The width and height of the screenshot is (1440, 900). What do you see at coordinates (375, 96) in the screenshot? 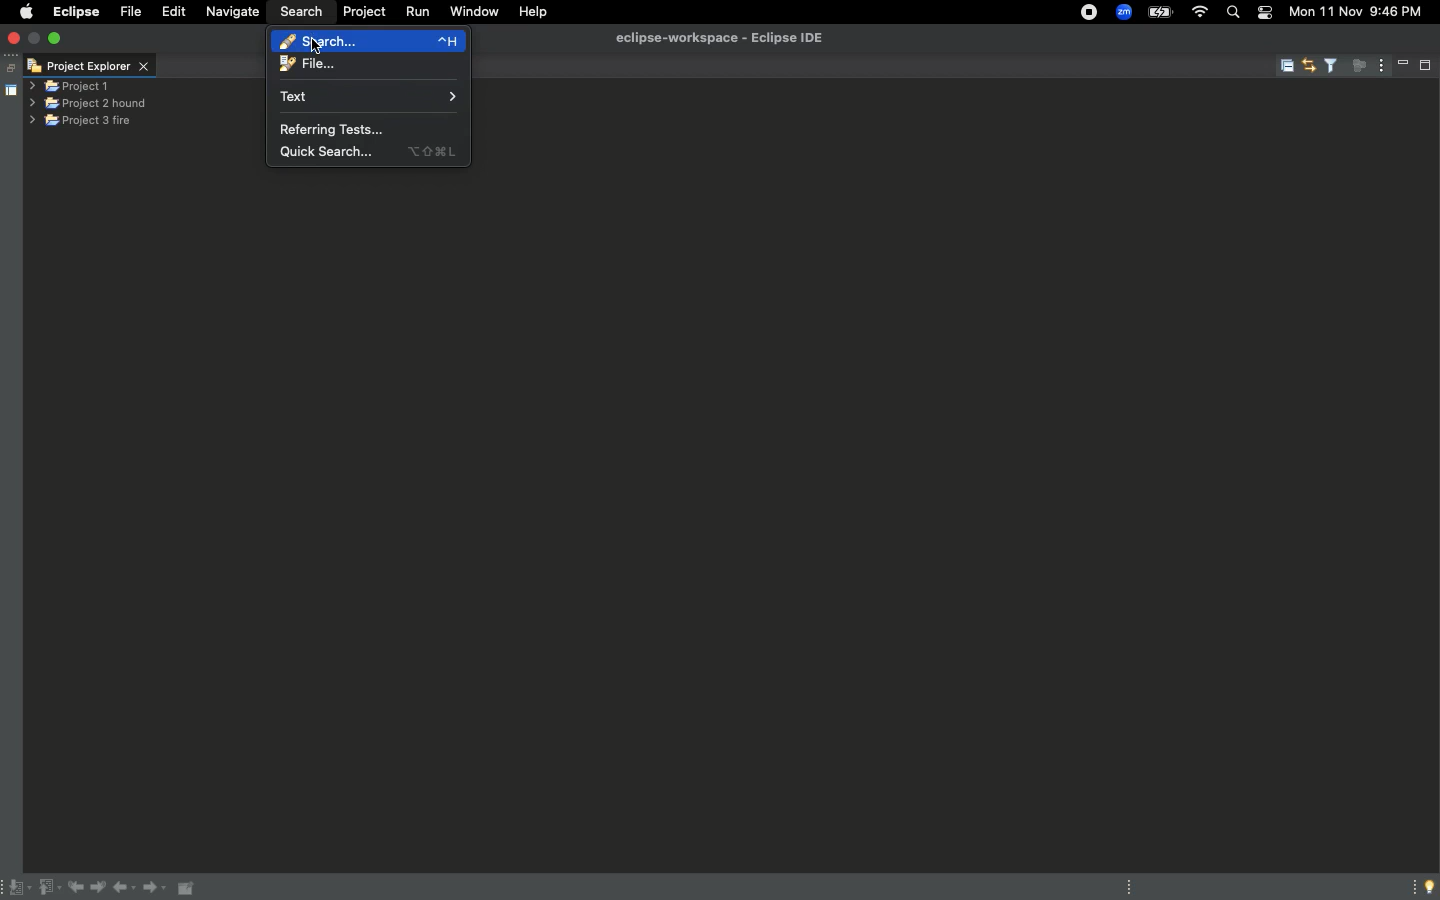
I see `Text` at bounding box center [375, 96].